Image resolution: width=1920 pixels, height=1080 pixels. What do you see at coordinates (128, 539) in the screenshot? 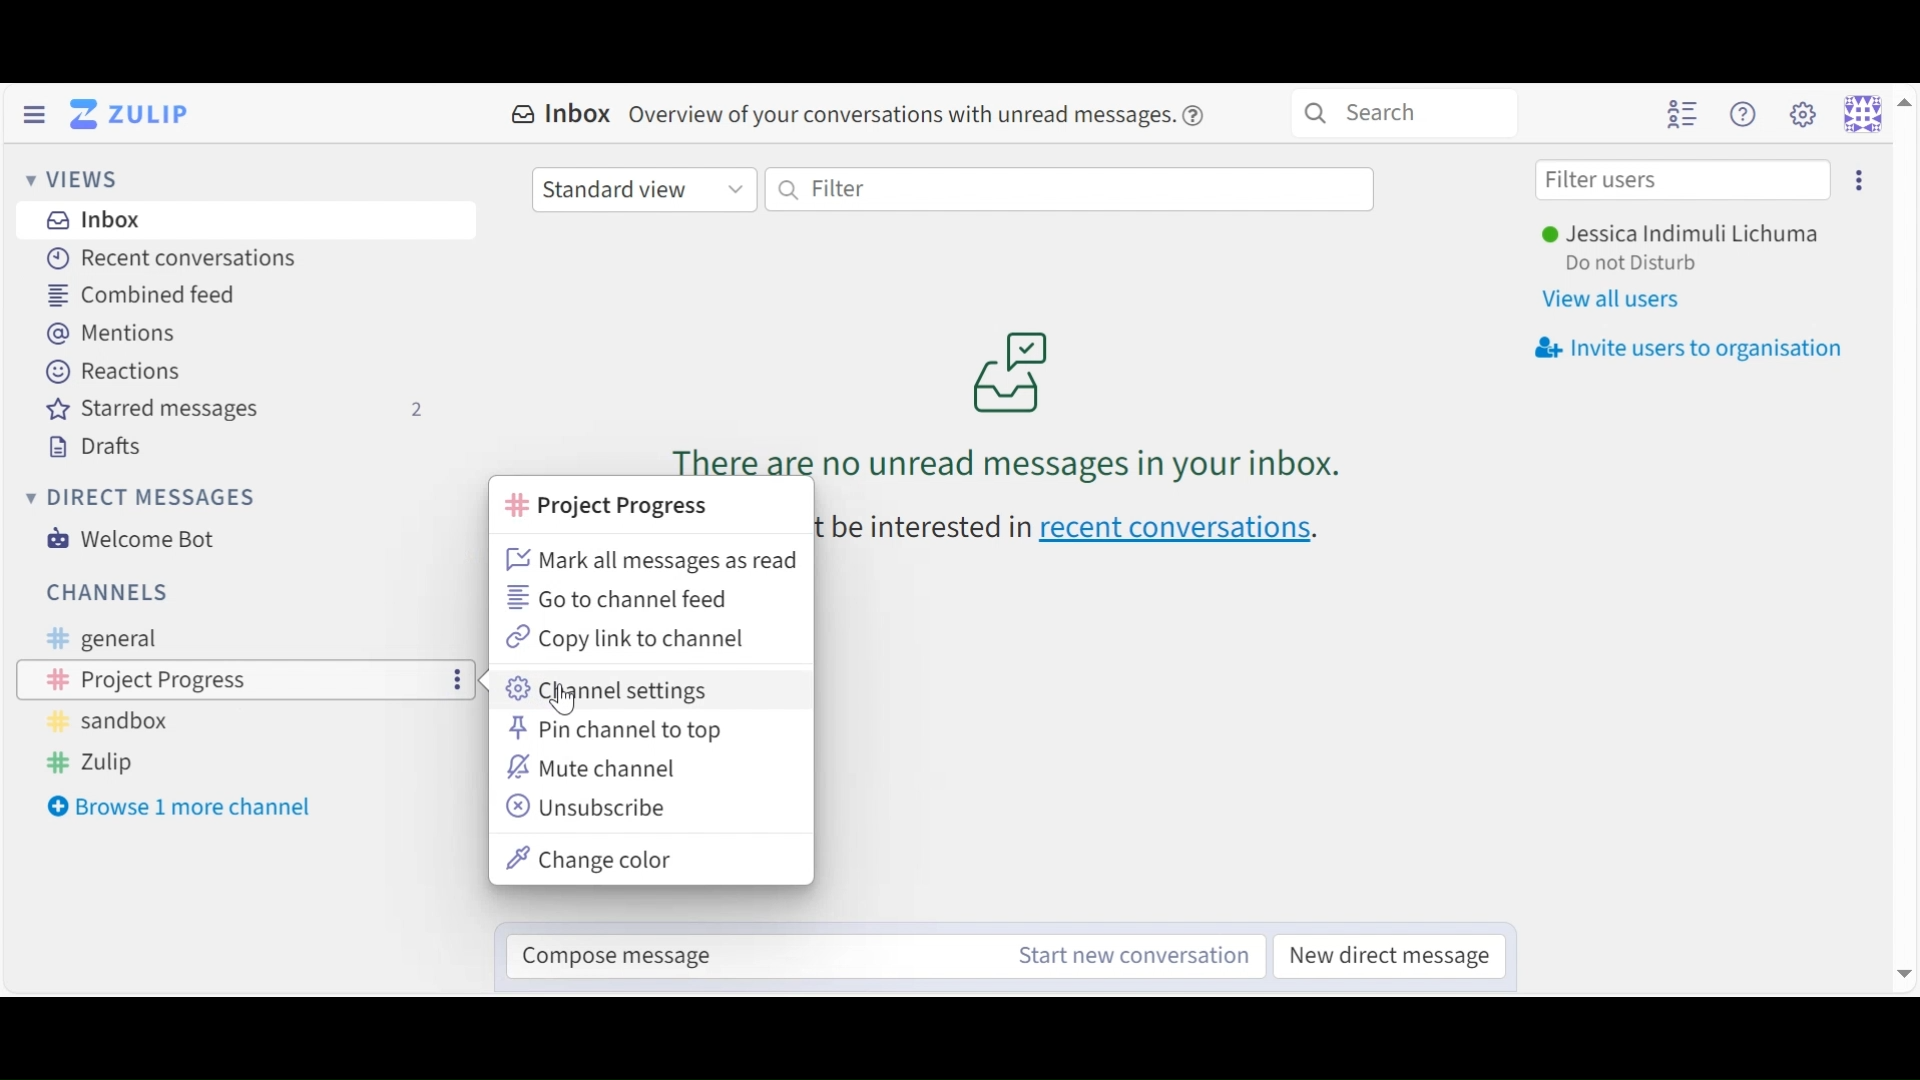
I see `Welcome Bot` at bounding box center [128, 539].